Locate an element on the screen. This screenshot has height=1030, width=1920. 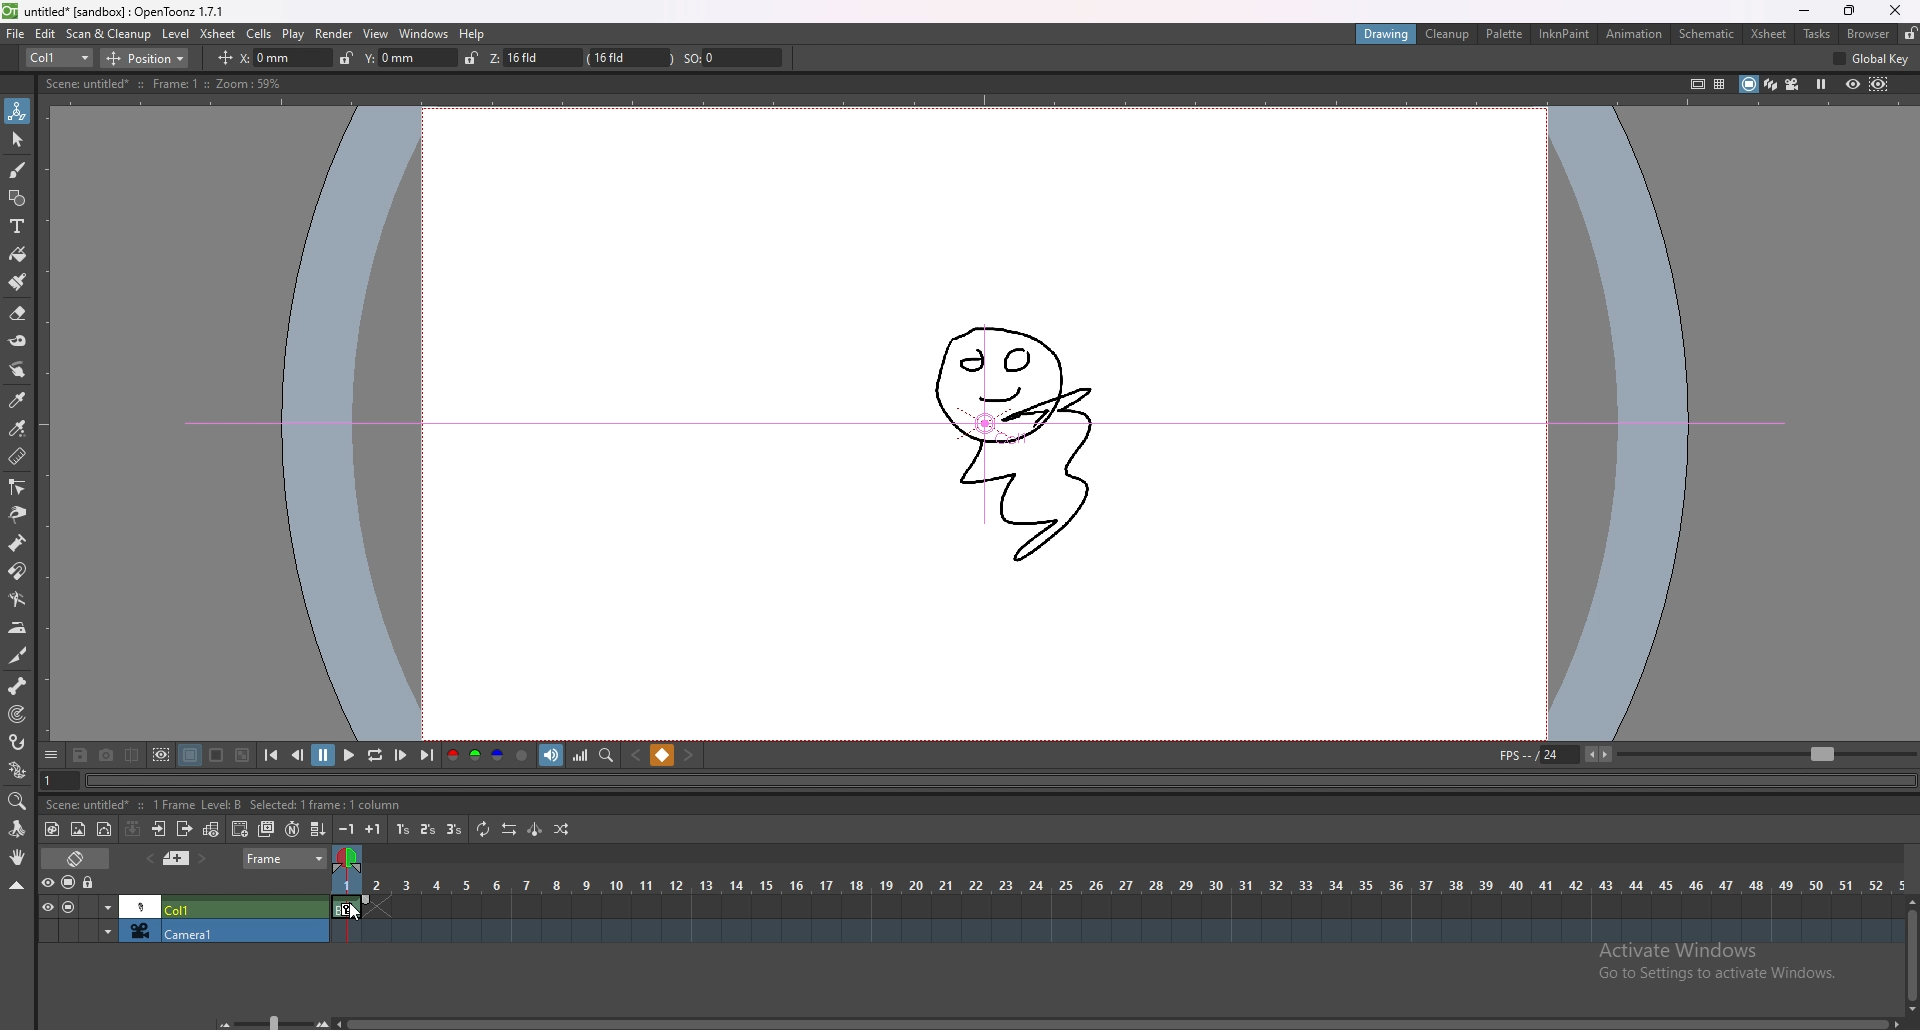
save is located at coordinates (83, 754).